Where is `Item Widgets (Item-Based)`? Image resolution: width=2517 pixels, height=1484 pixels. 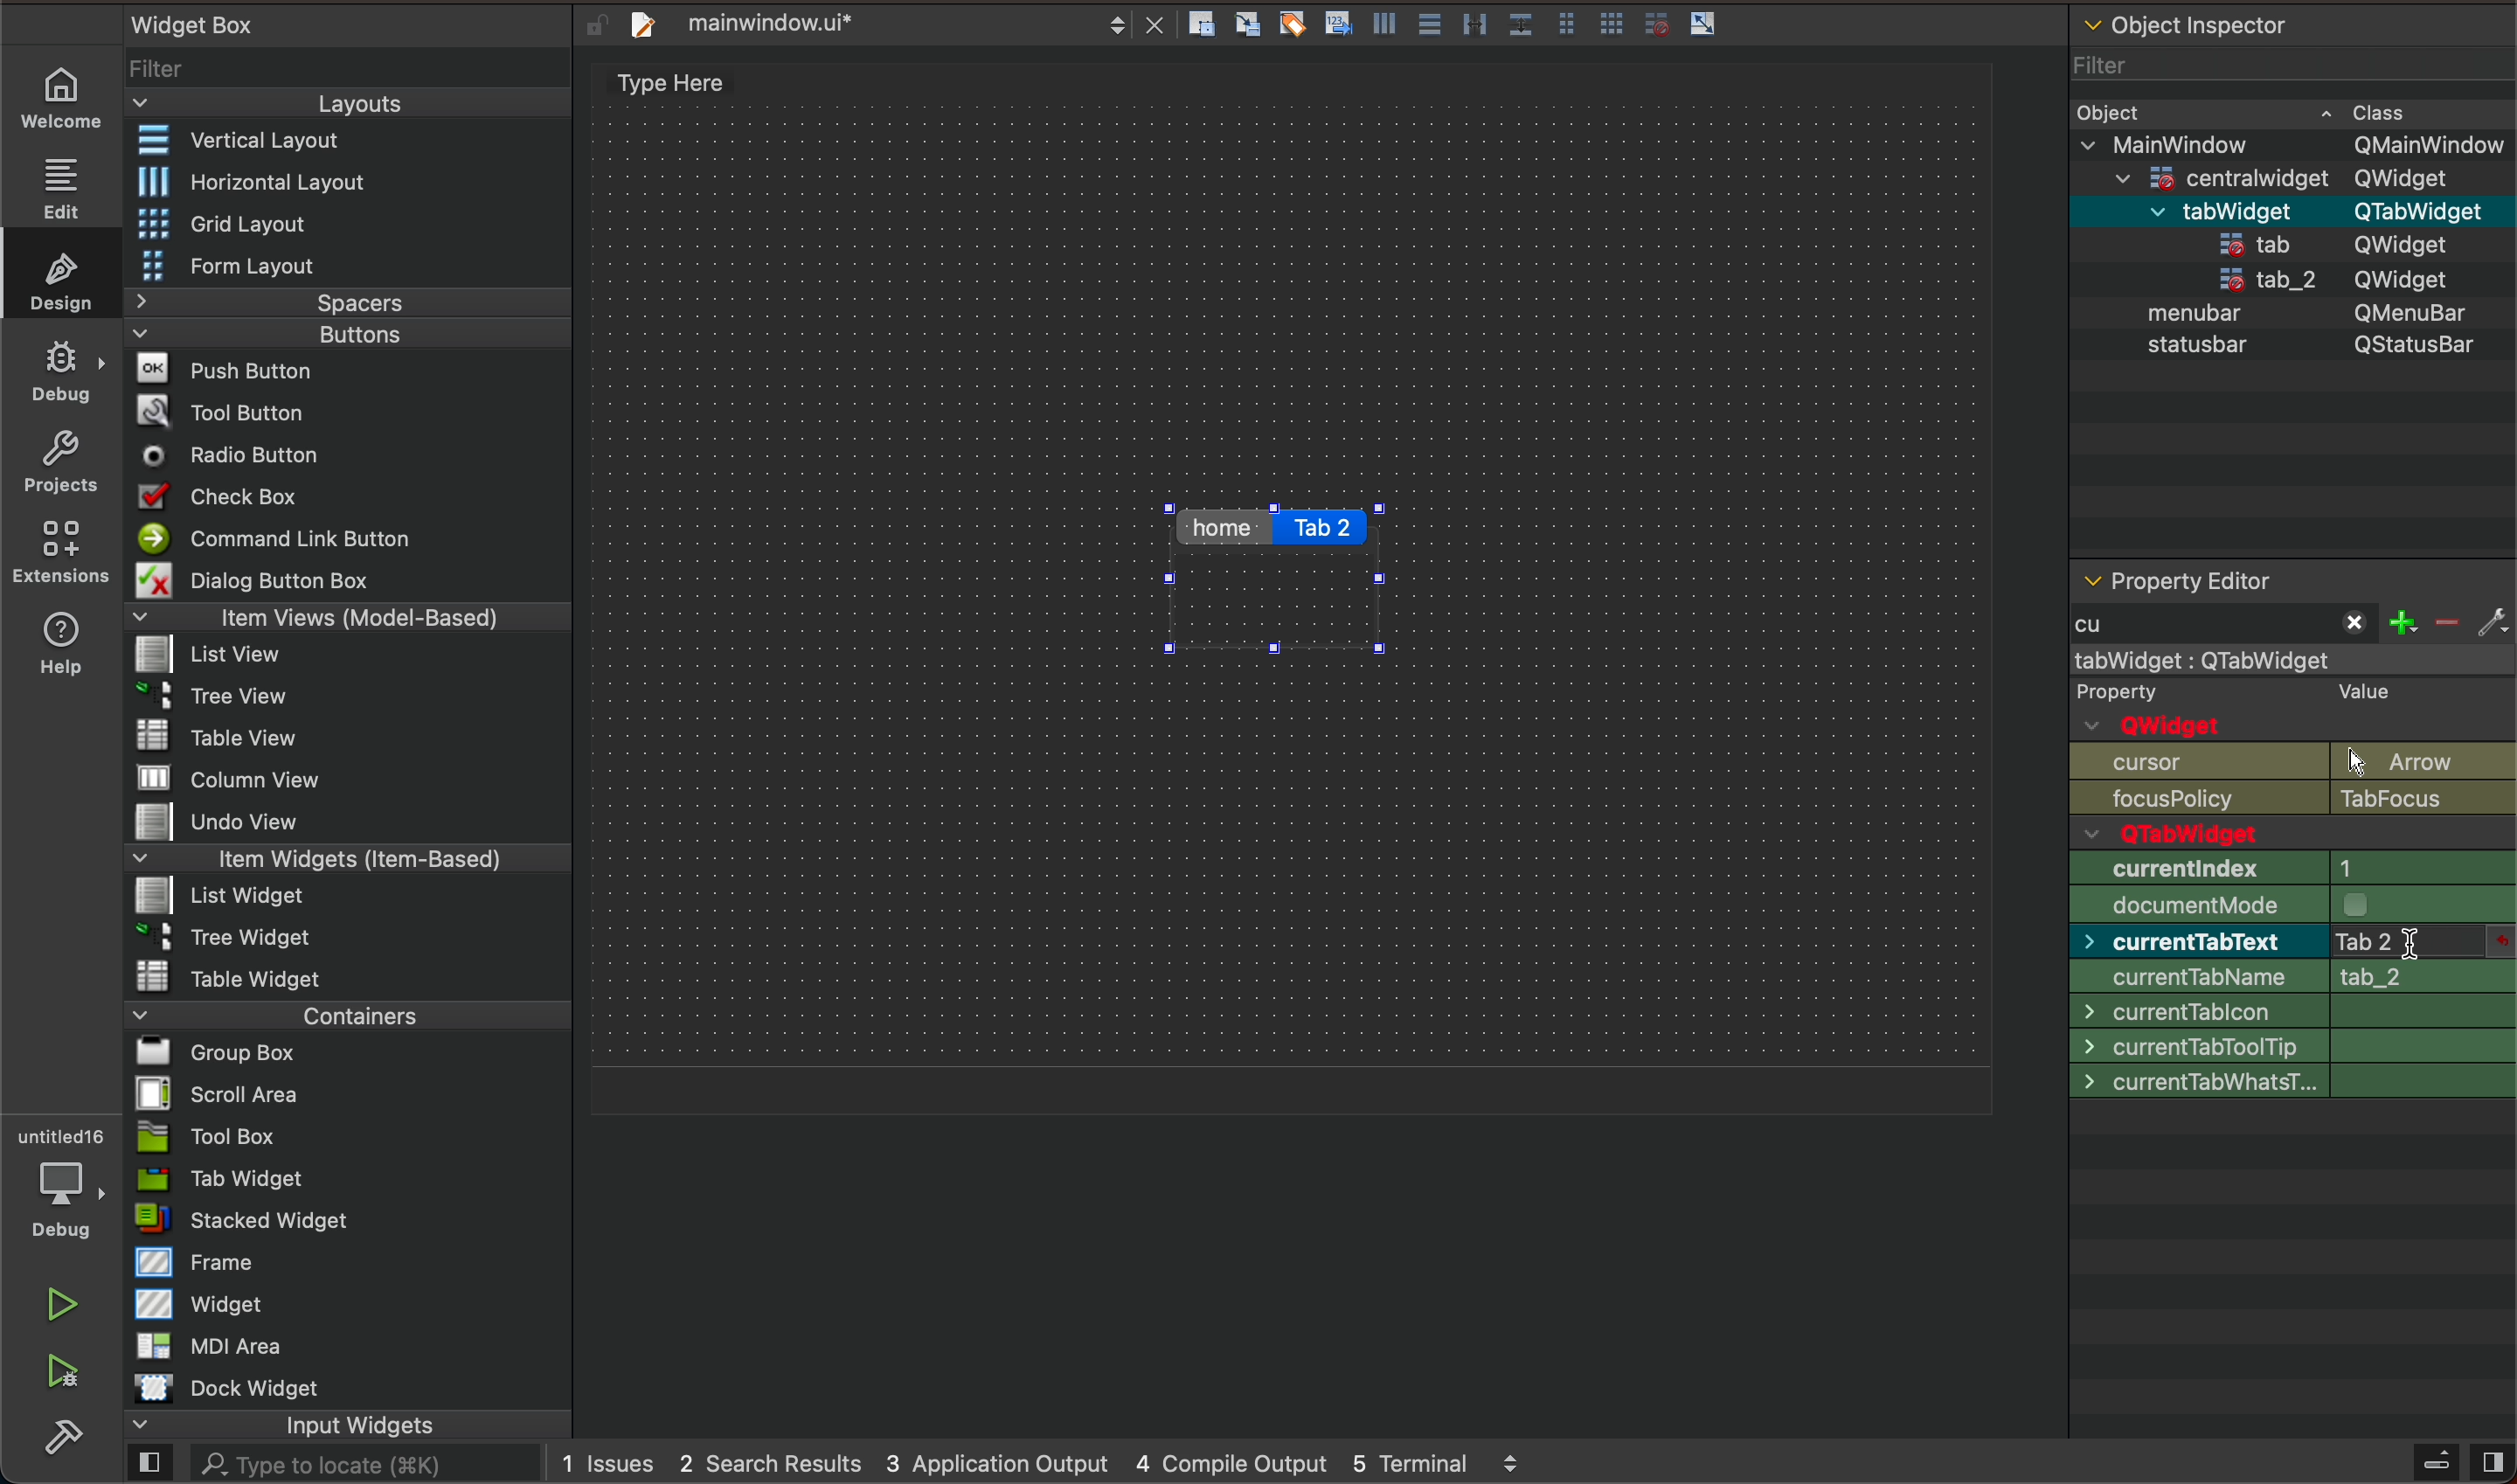 Item Widgets (Item-Based) is located at coordinates (350, 859).